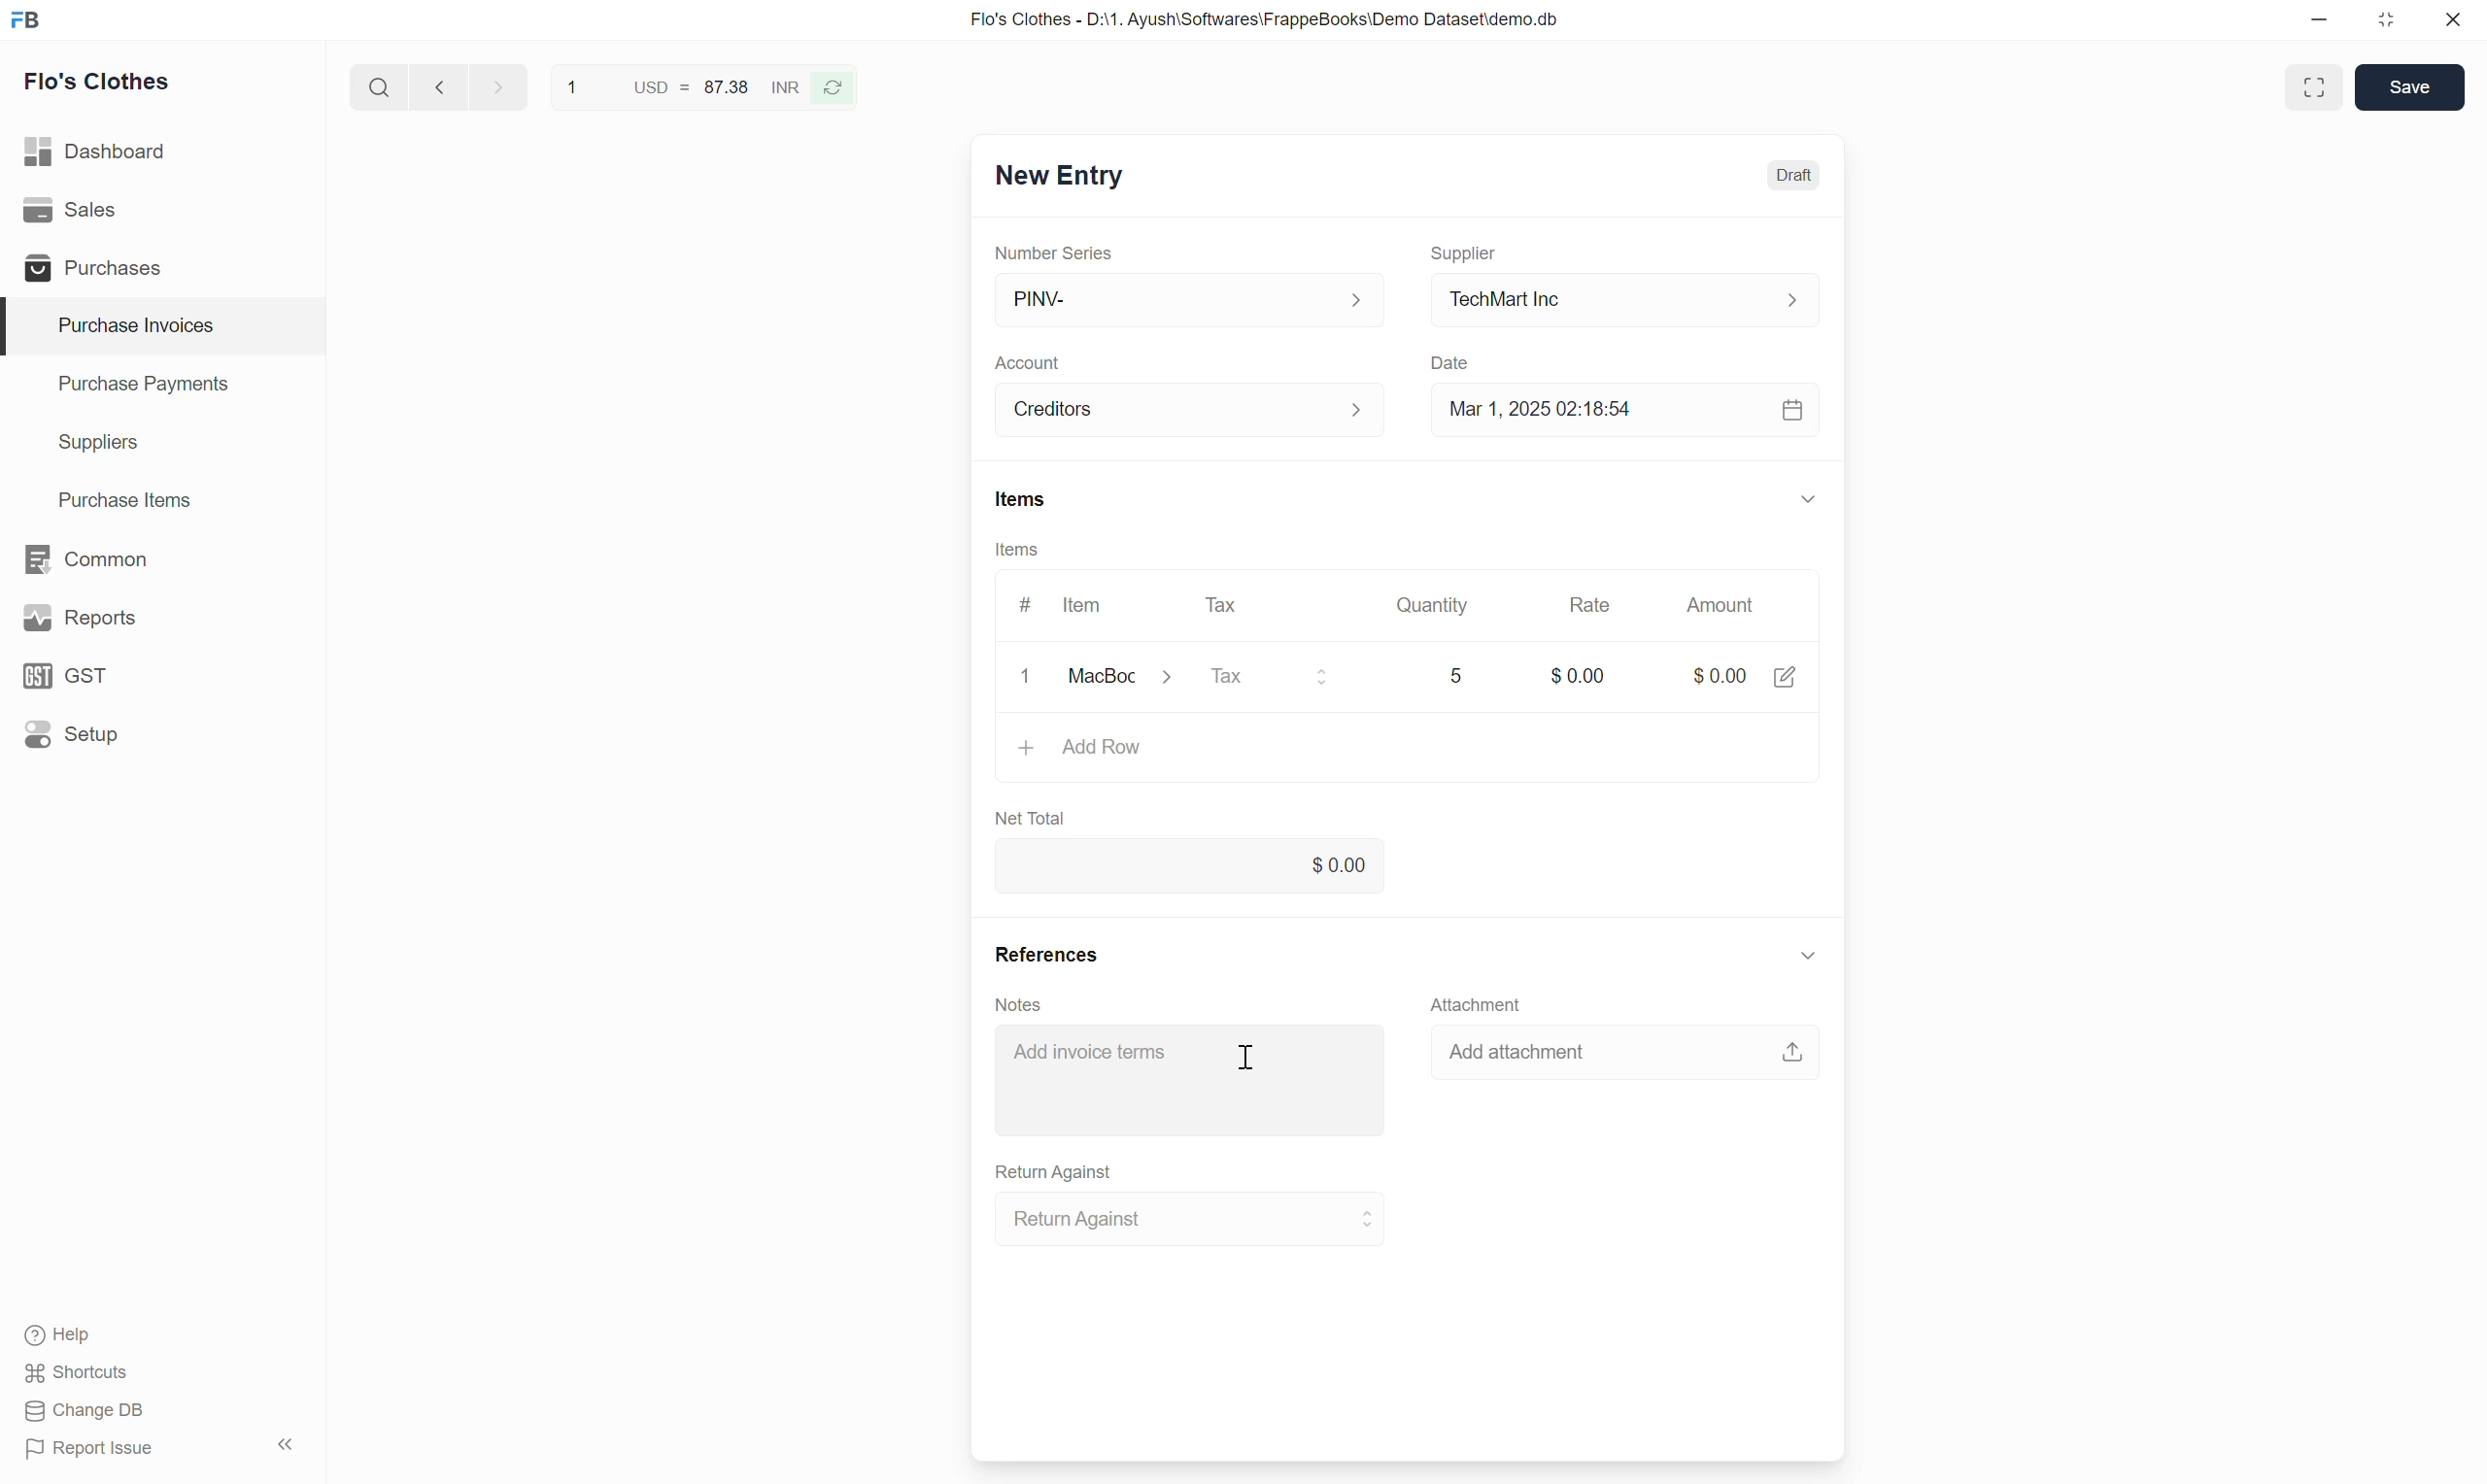 This screenshot has height=1484, width=2487. What do you see at coordinates (1019, 1005) in the screenshot?
I see `Notes` at bounding box center [1019, 1005].